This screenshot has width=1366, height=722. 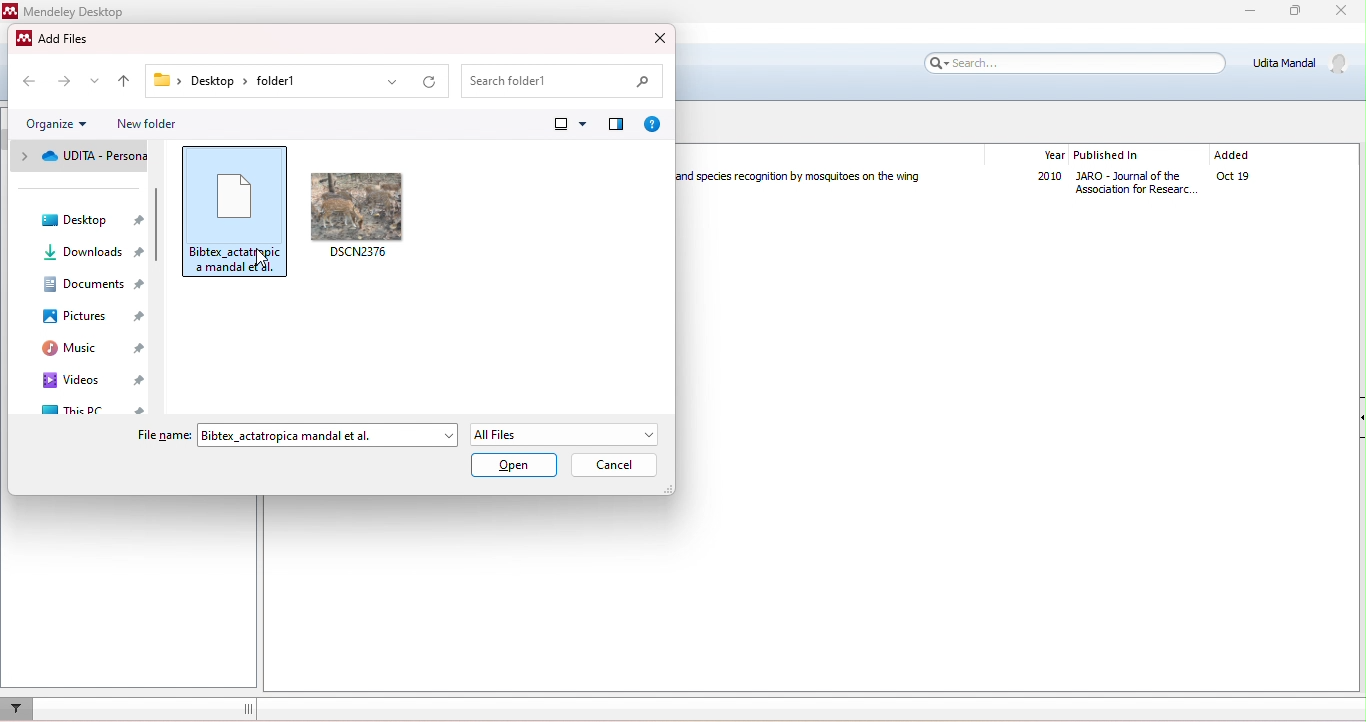 I want to click on pictures, so click(x=95, y=317).